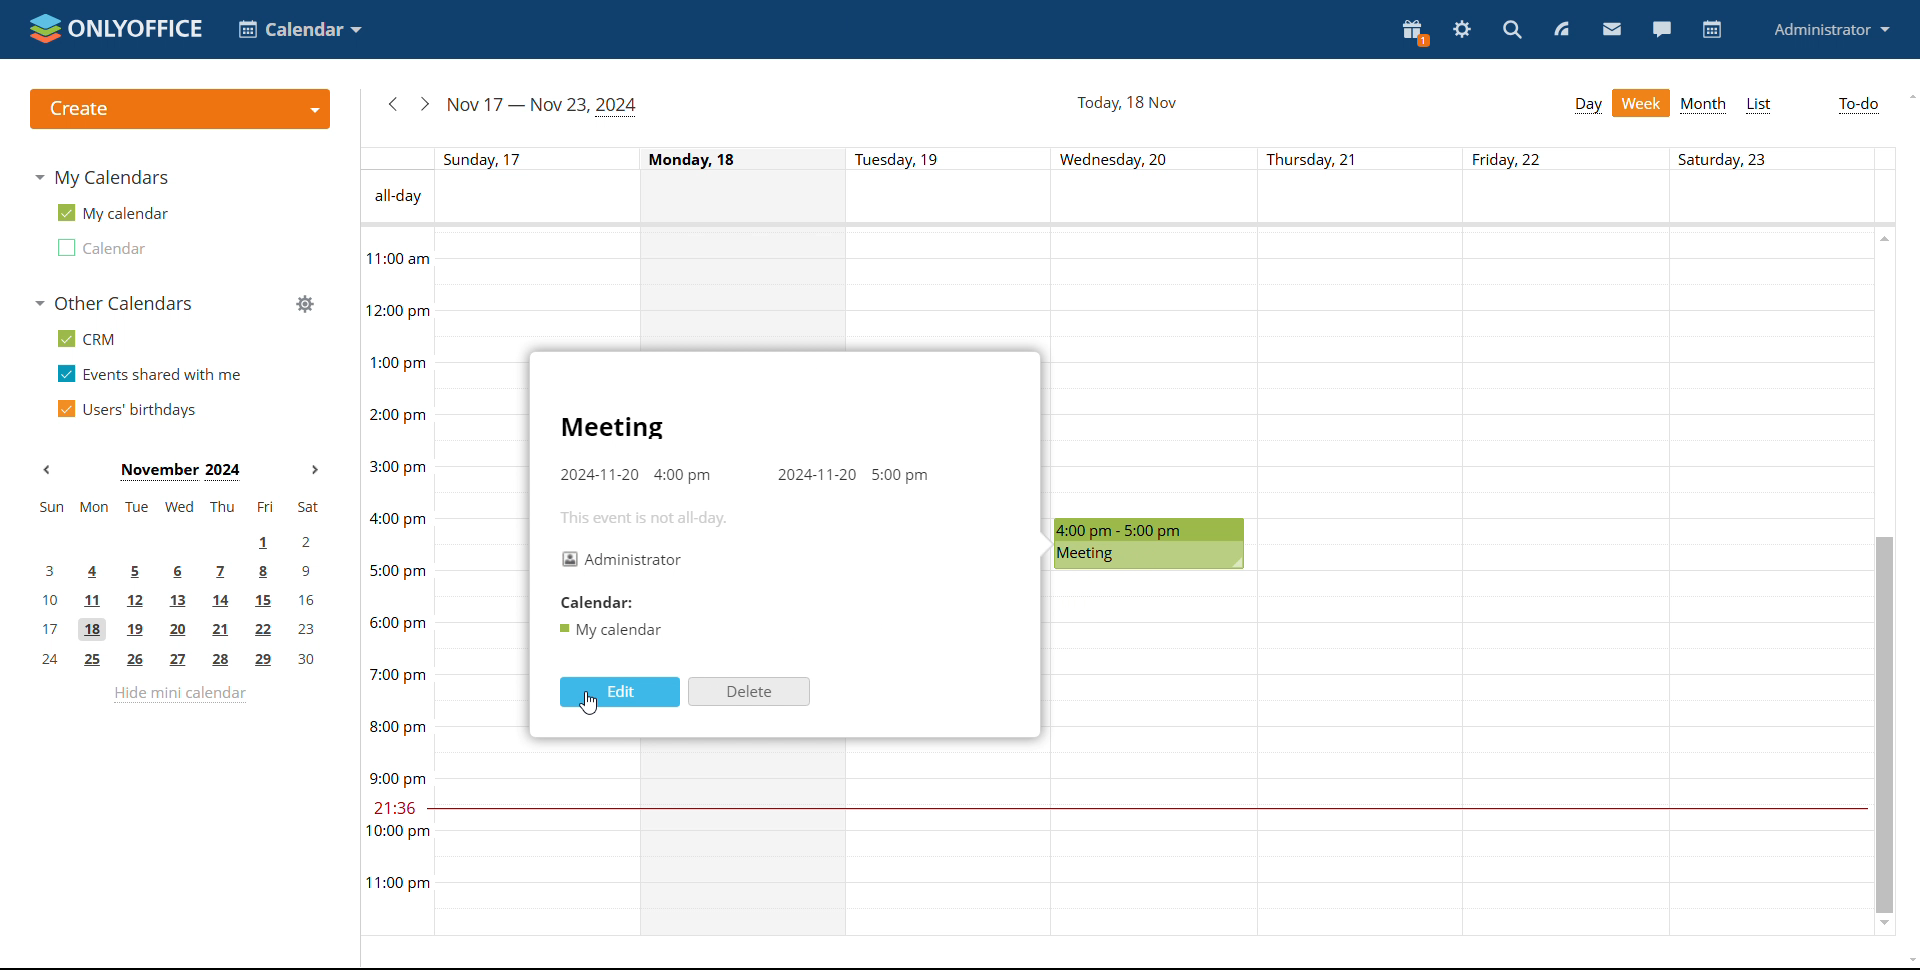  Describe the element at coordinates (179, 584) in the screenshot. I see `mini calendar` at that location.